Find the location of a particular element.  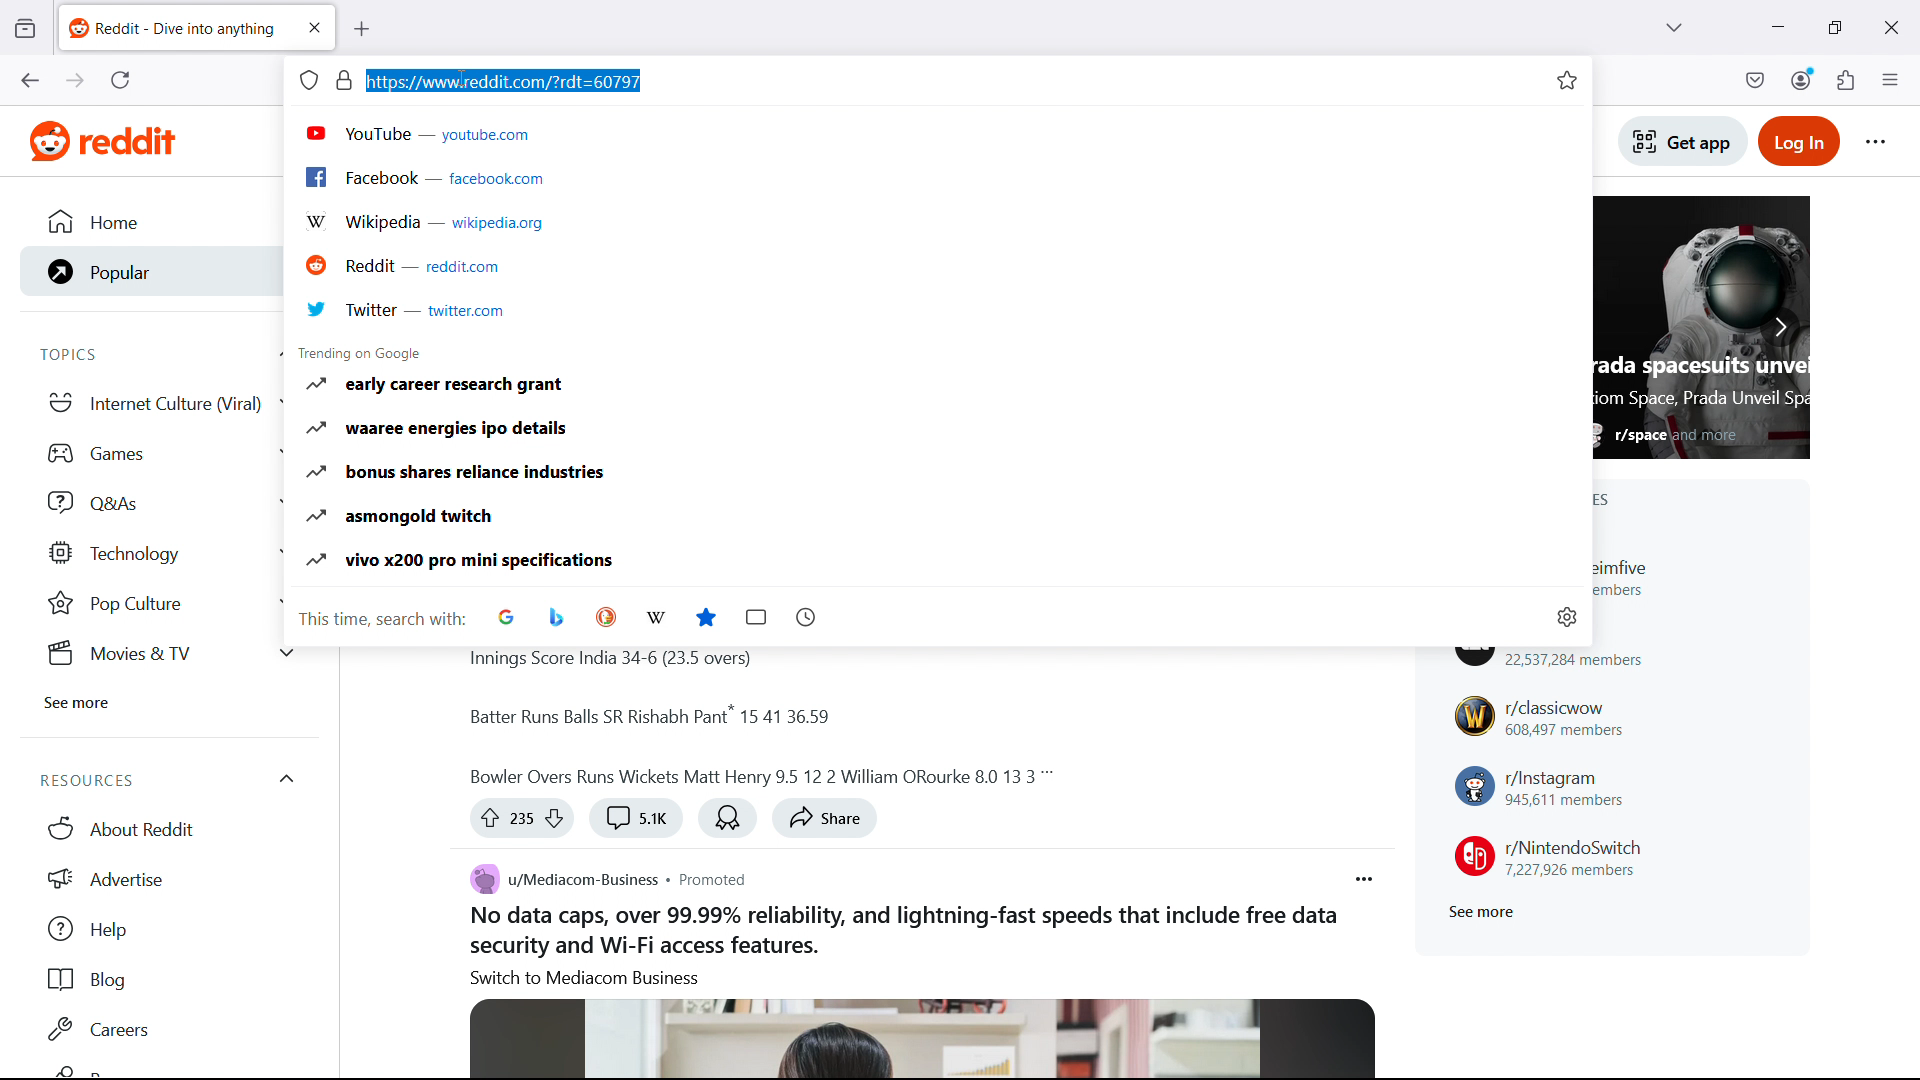

See more is located at coordinates (1480, 912).